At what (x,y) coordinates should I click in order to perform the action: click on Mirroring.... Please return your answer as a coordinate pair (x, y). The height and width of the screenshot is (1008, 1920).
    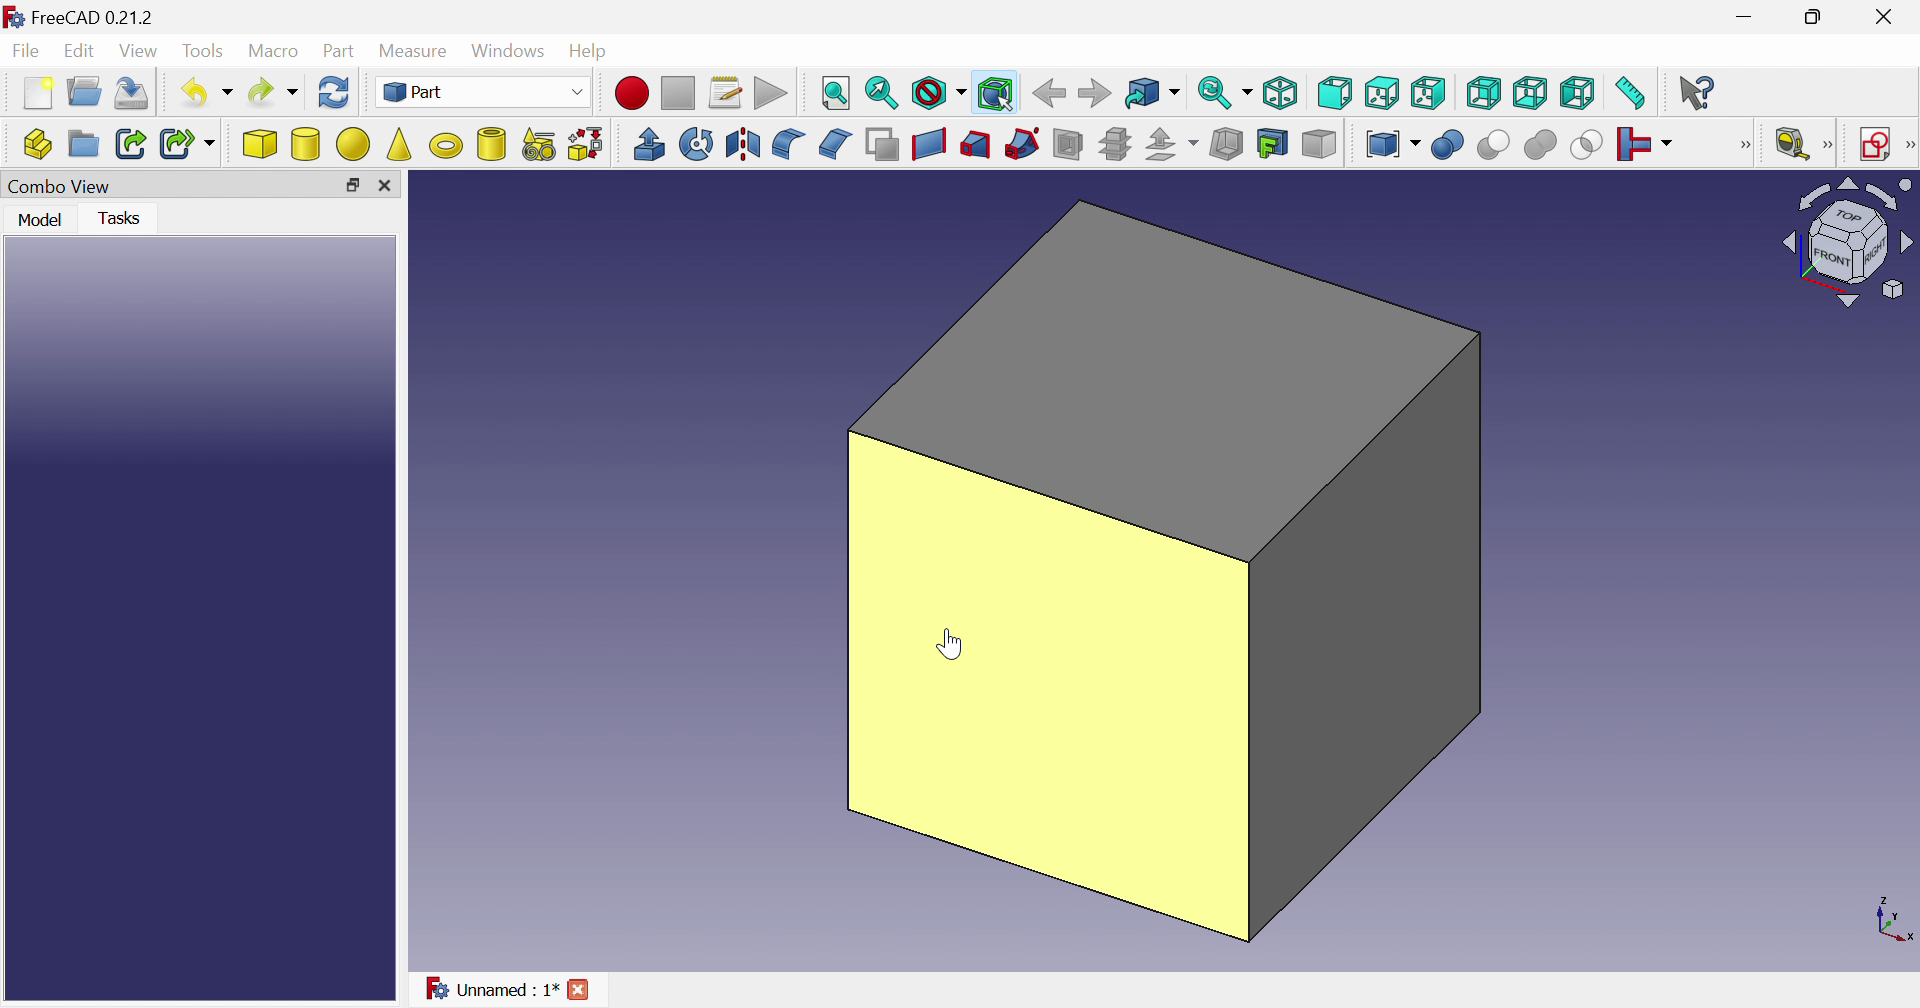
    Looking at the image, I should click on (740, 144).